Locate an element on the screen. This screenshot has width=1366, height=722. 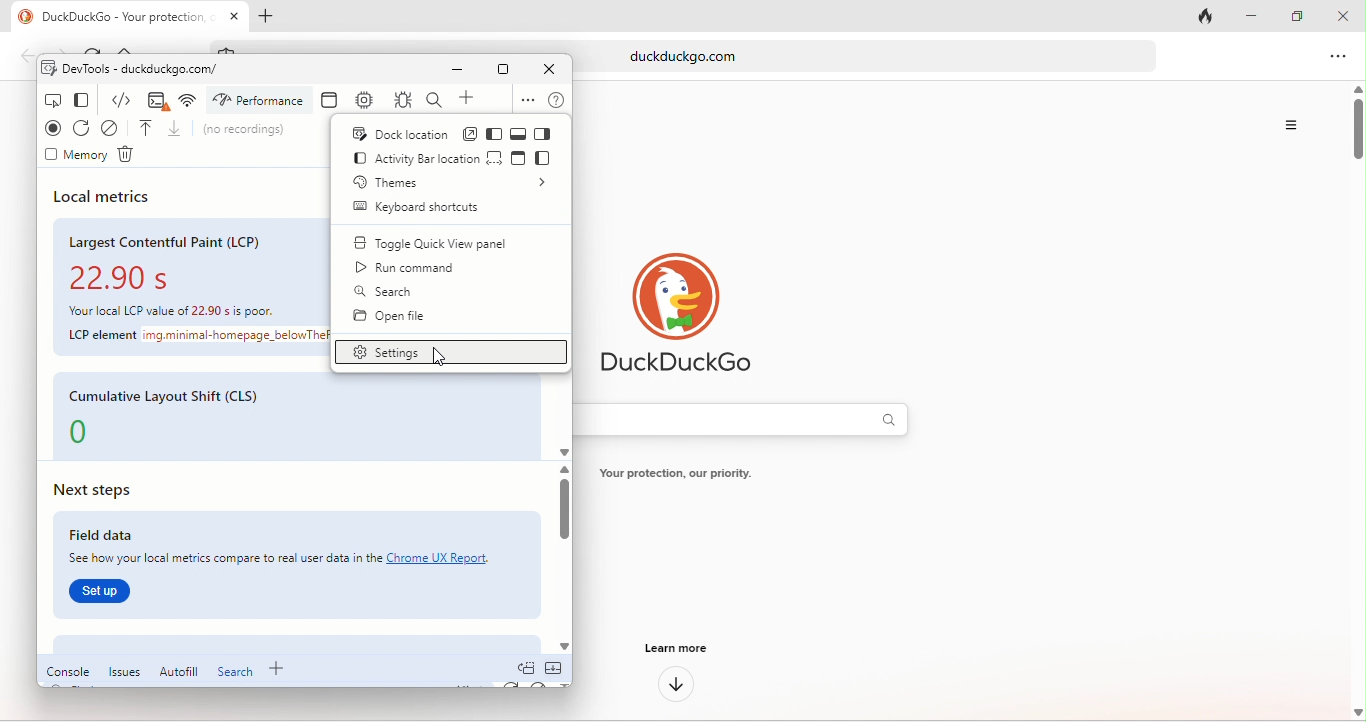
network is located at coordinates (193, 98).